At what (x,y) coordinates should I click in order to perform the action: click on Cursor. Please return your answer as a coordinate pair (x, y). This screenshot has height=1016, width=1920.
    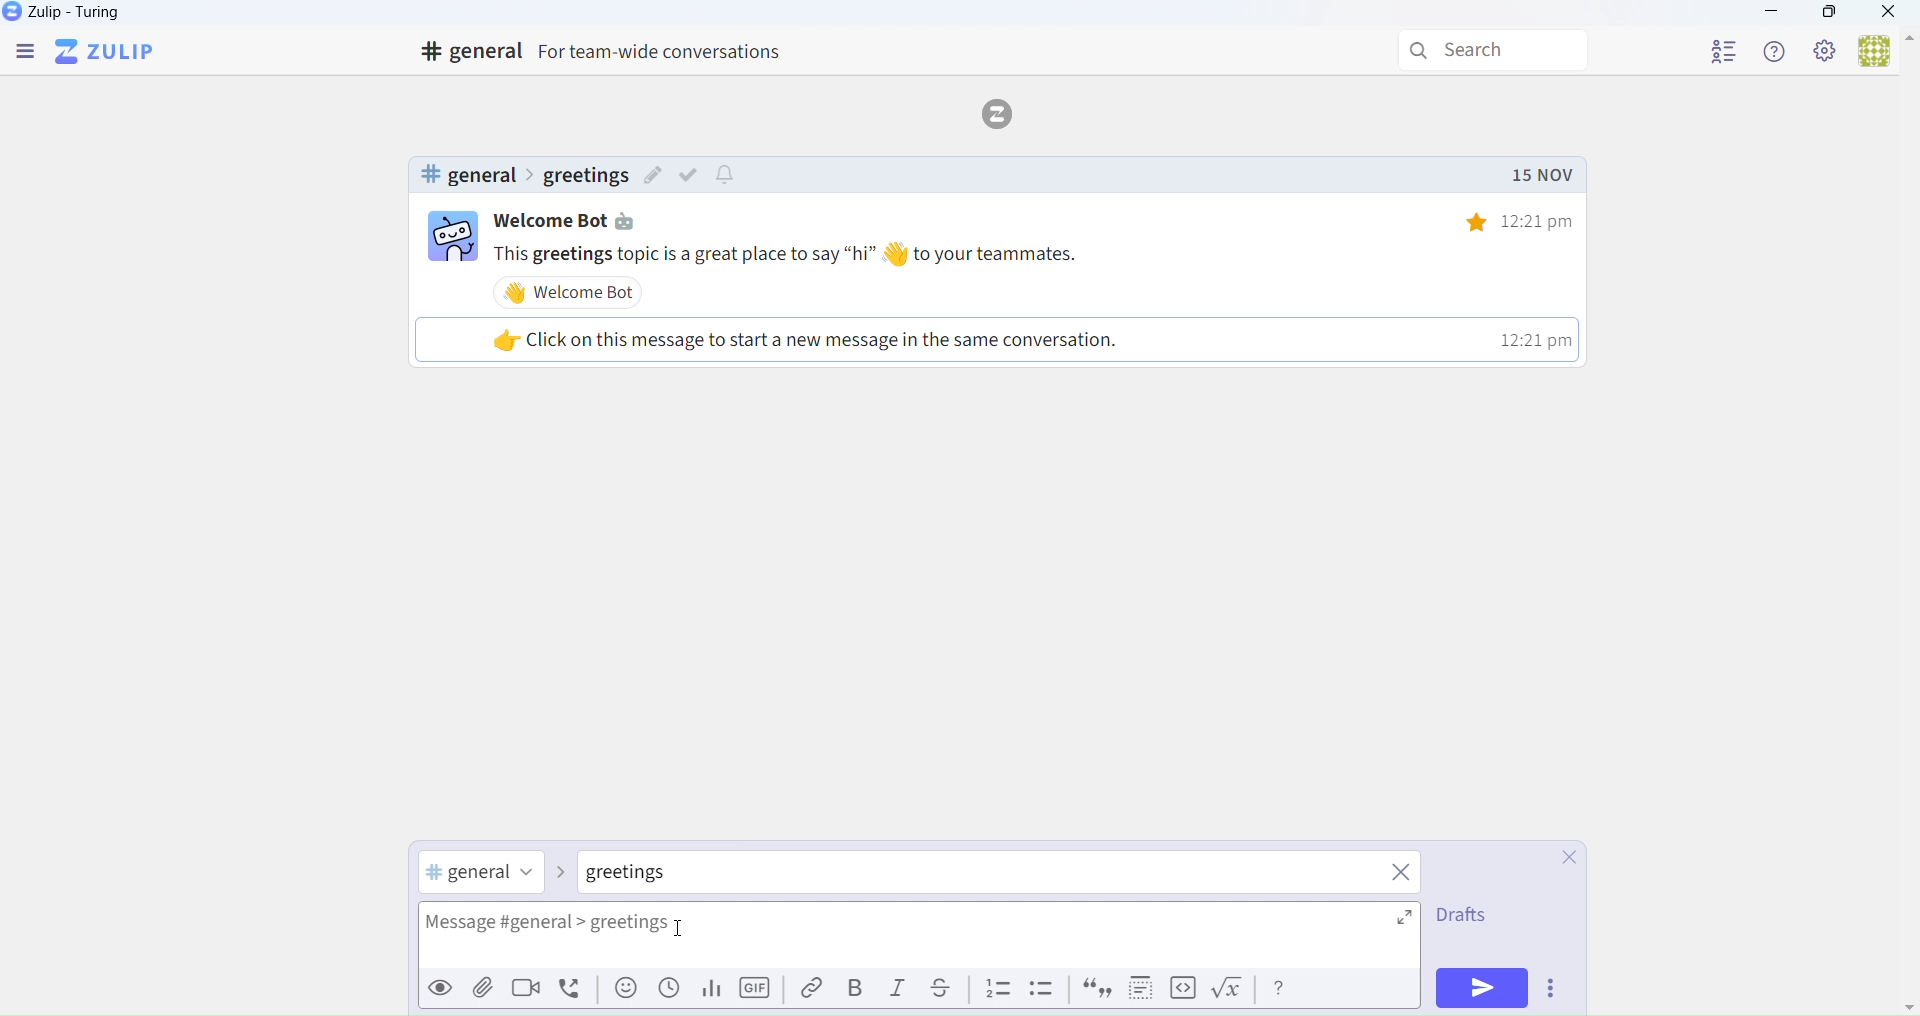
    Looking at the image, I should click on (686, 932).